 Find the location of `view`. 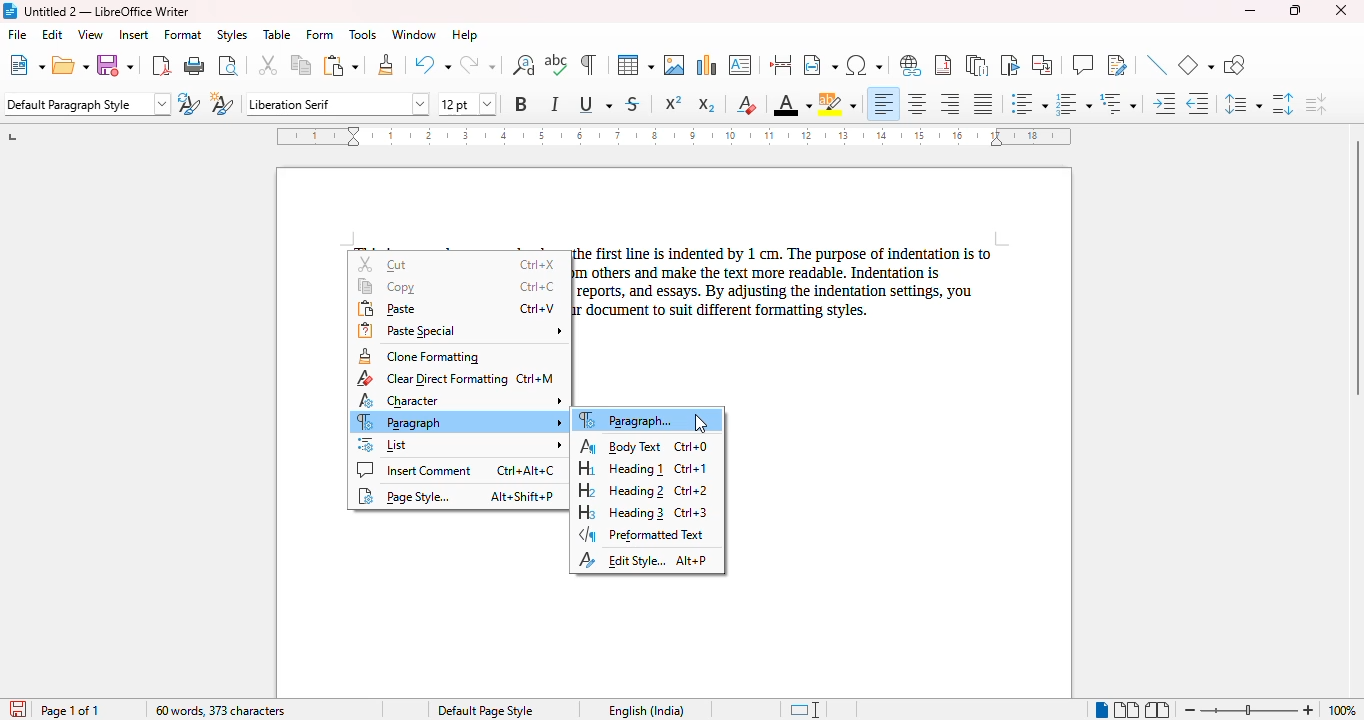

view is located at coordinates (90, 34).